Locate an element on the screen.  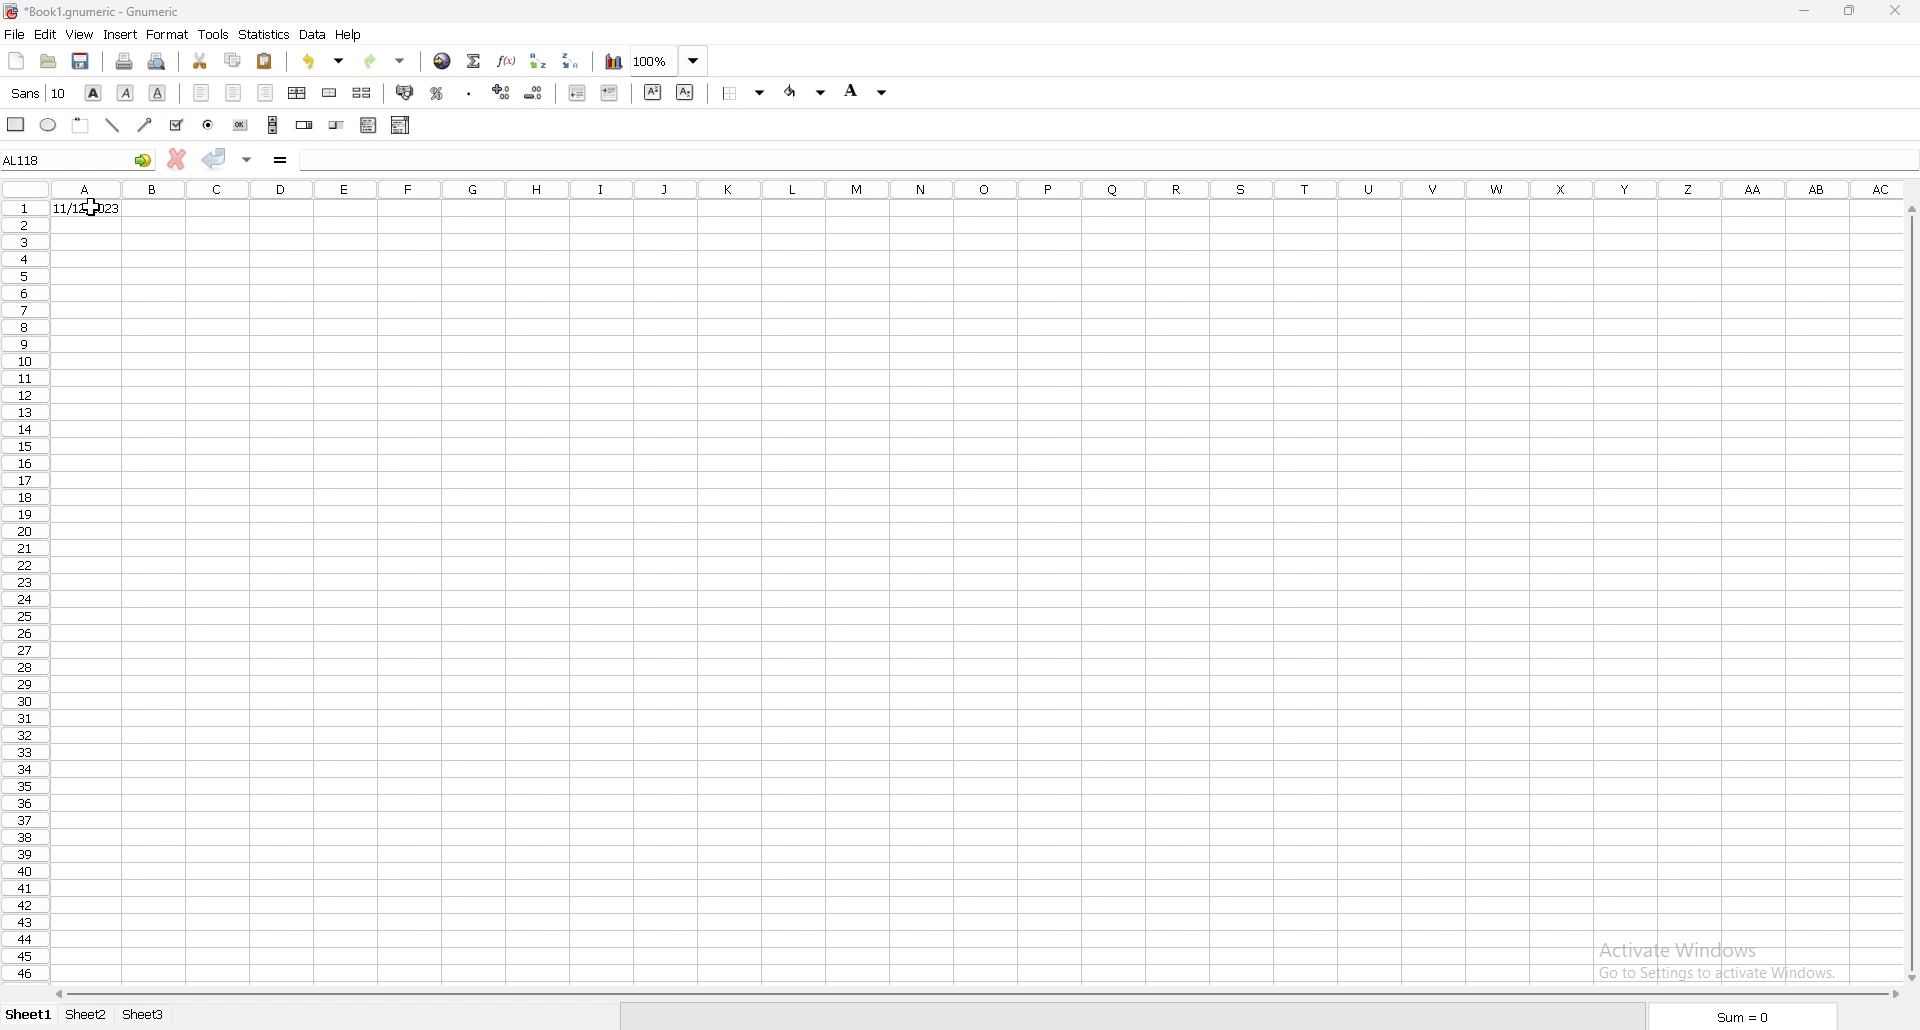
left align is located at coordinates (201, 92).